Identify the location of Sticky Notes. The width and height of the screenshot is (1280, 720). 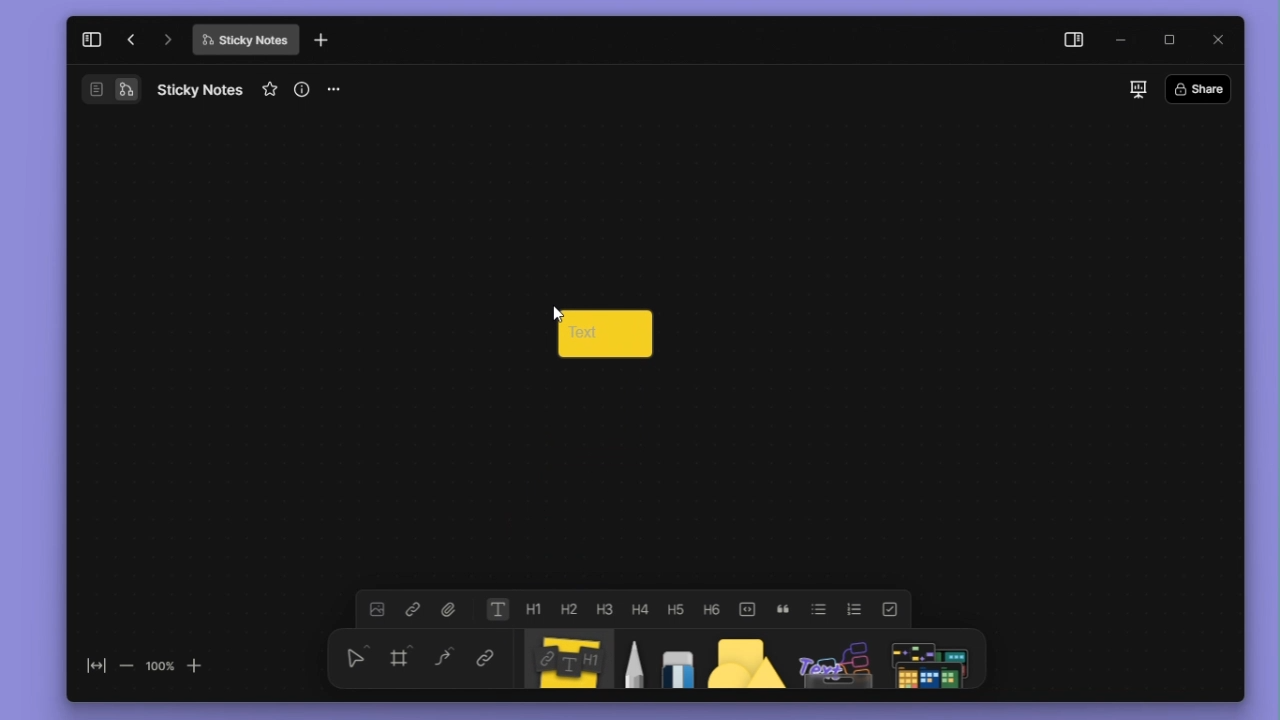
(243, 43).